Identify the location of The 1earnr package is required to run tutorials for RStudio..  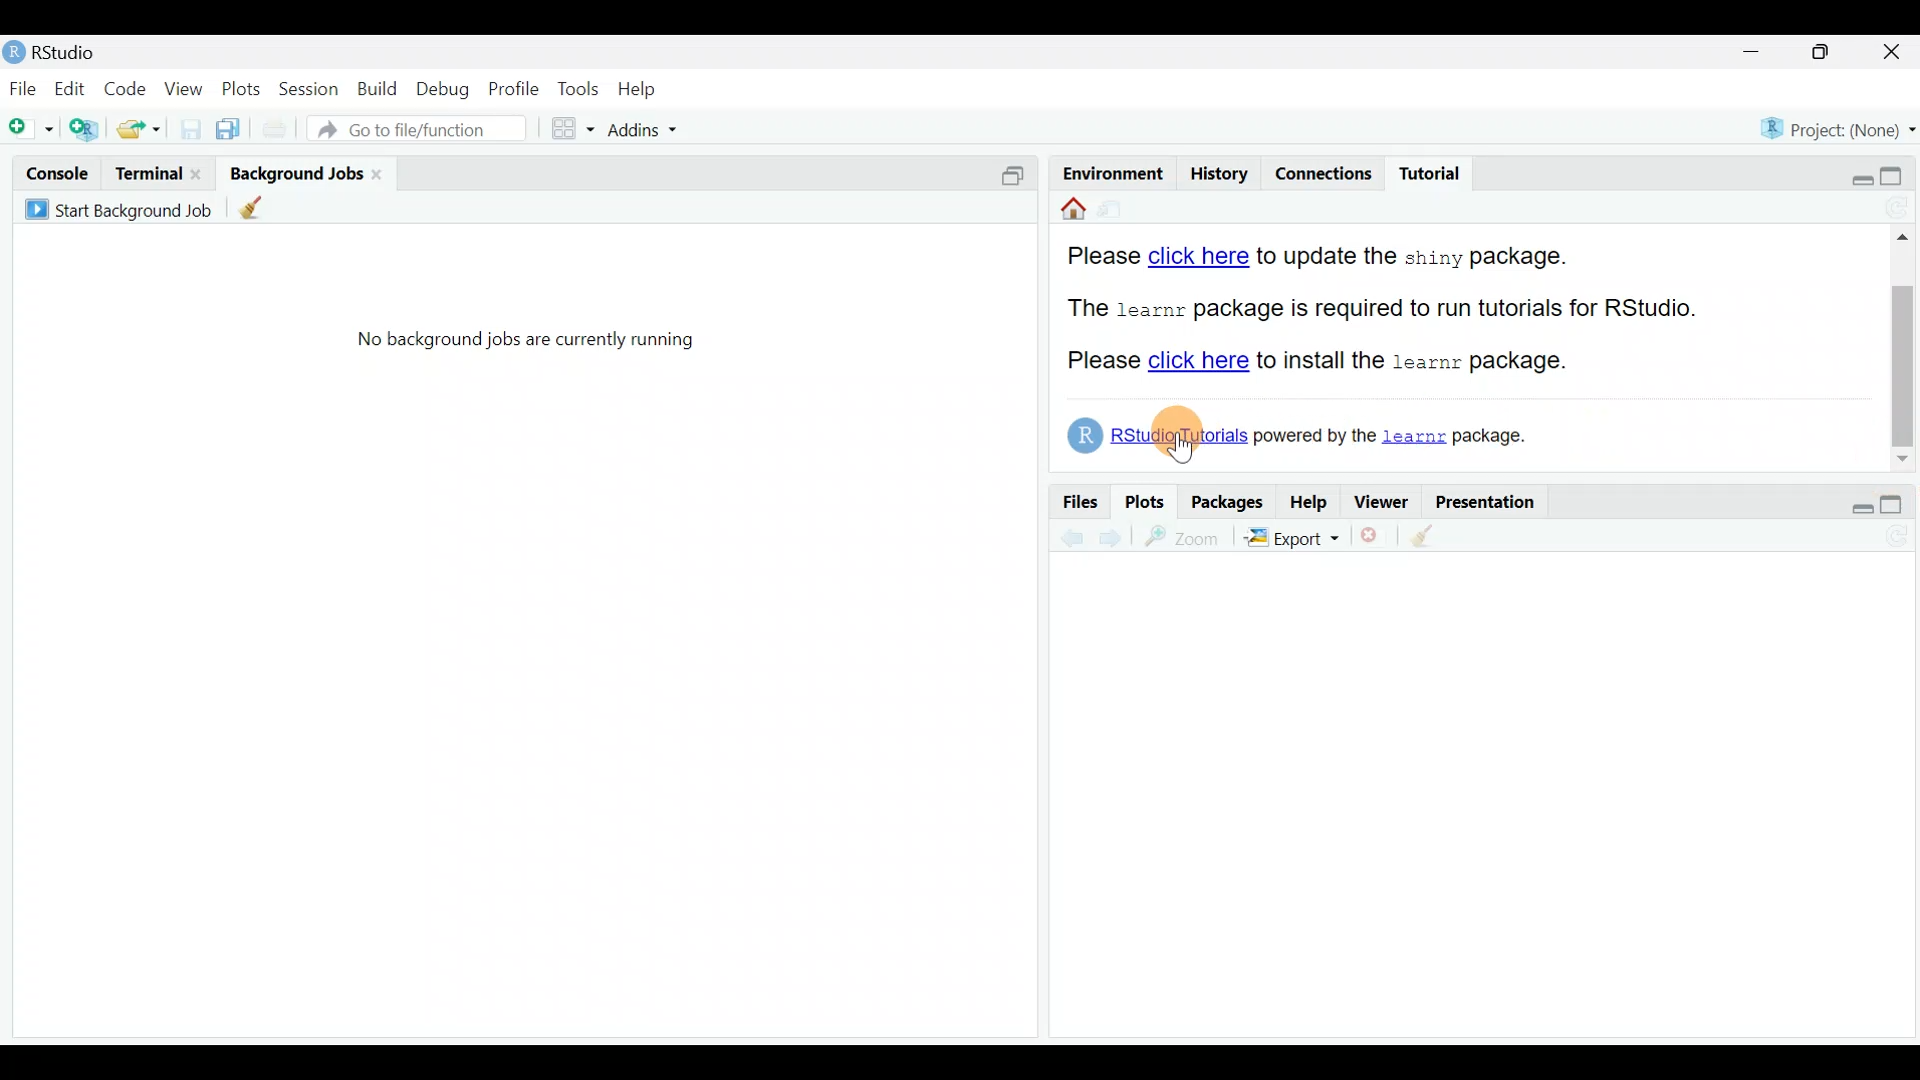
(1387, 302).